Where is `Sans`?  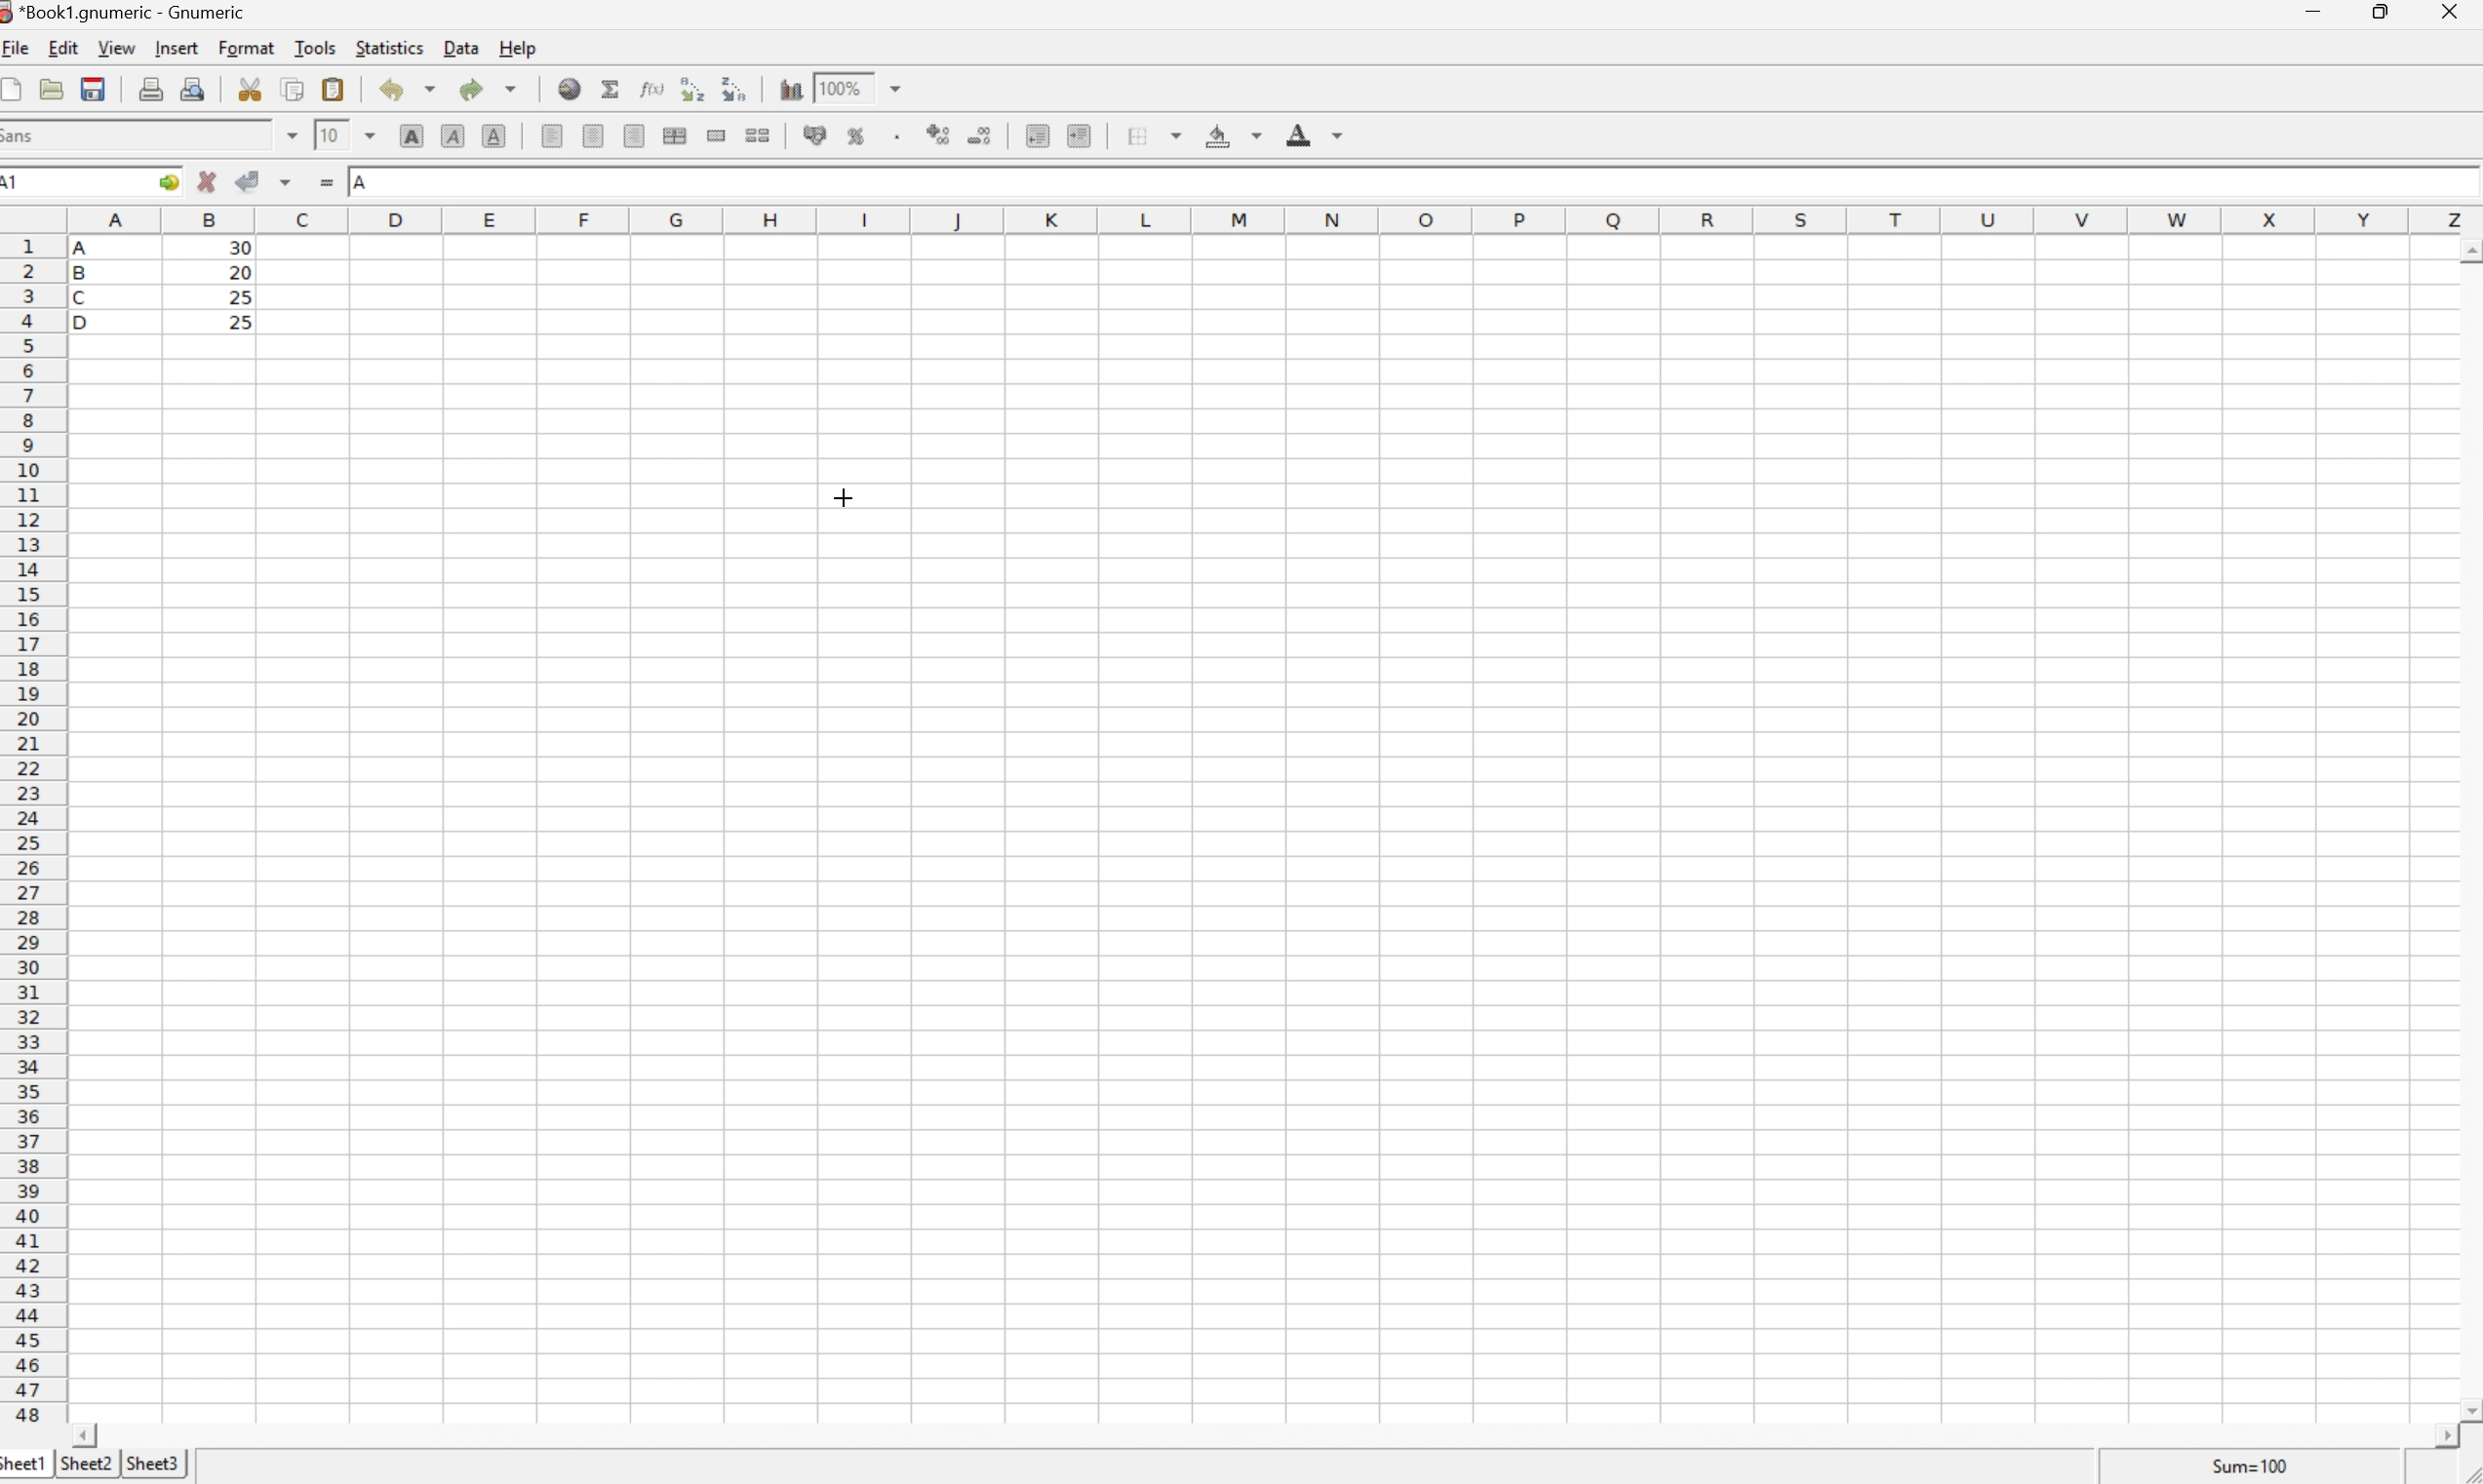
Sans is located at coordinates (22, 135).